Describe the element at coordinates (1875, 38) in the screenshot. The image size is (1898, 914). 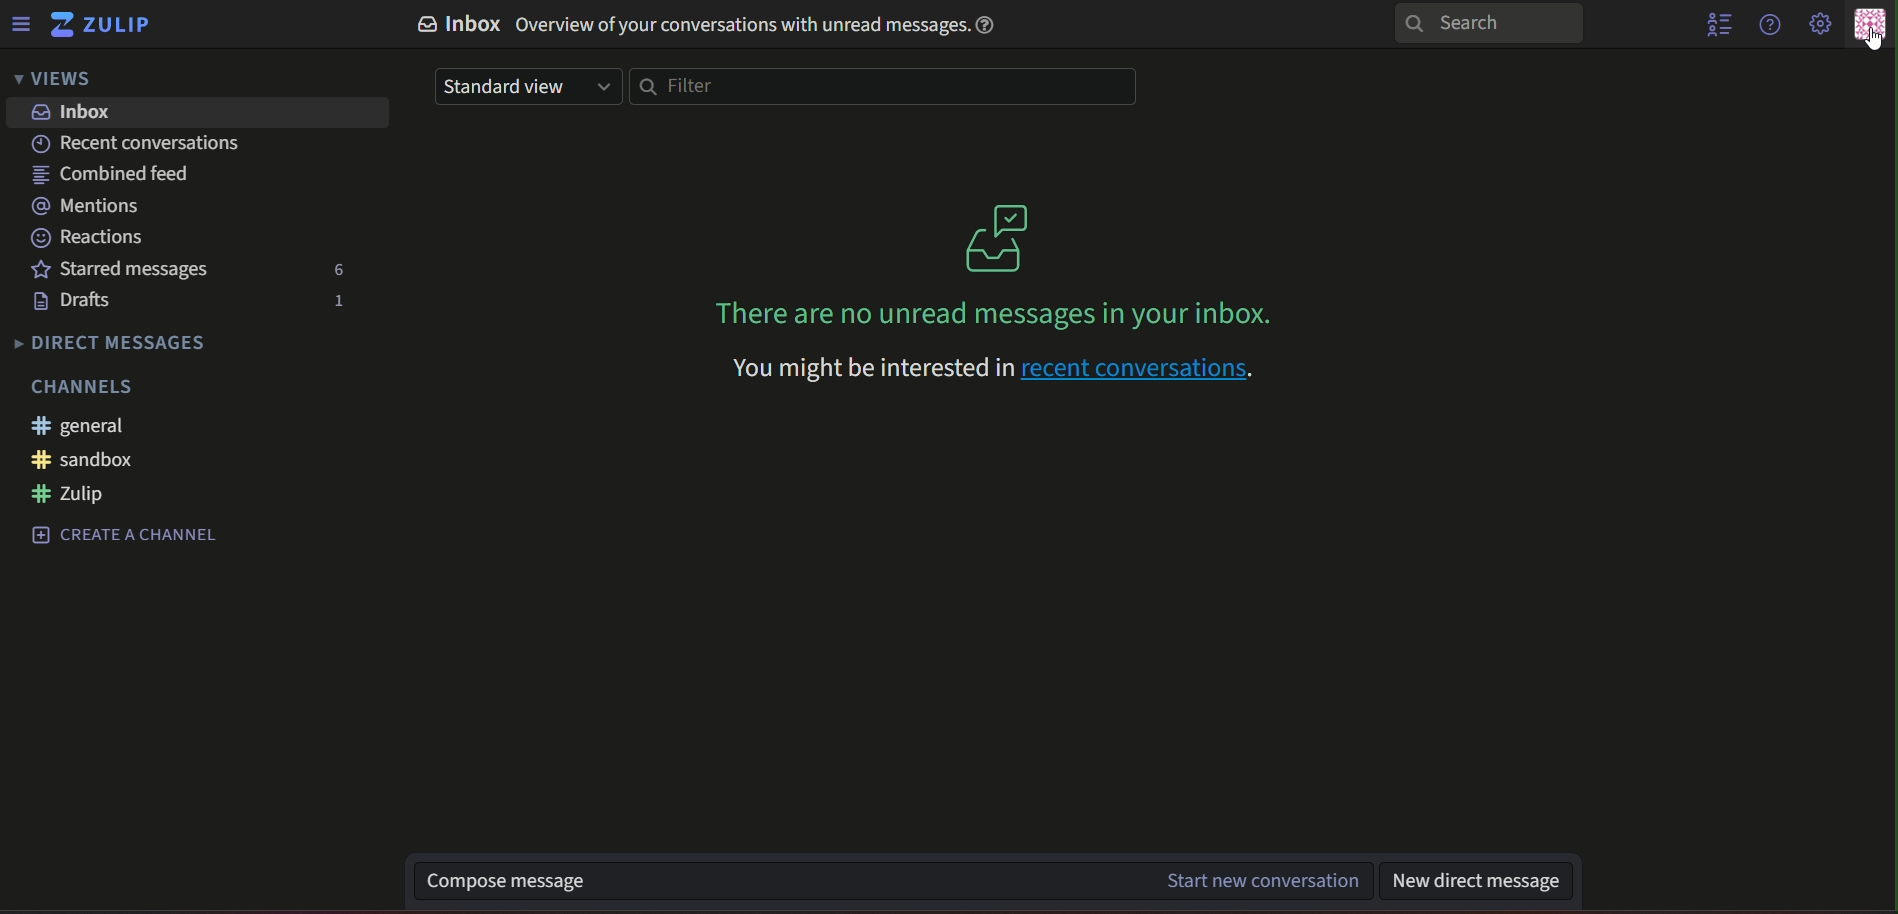
I see `cursor` at that location.